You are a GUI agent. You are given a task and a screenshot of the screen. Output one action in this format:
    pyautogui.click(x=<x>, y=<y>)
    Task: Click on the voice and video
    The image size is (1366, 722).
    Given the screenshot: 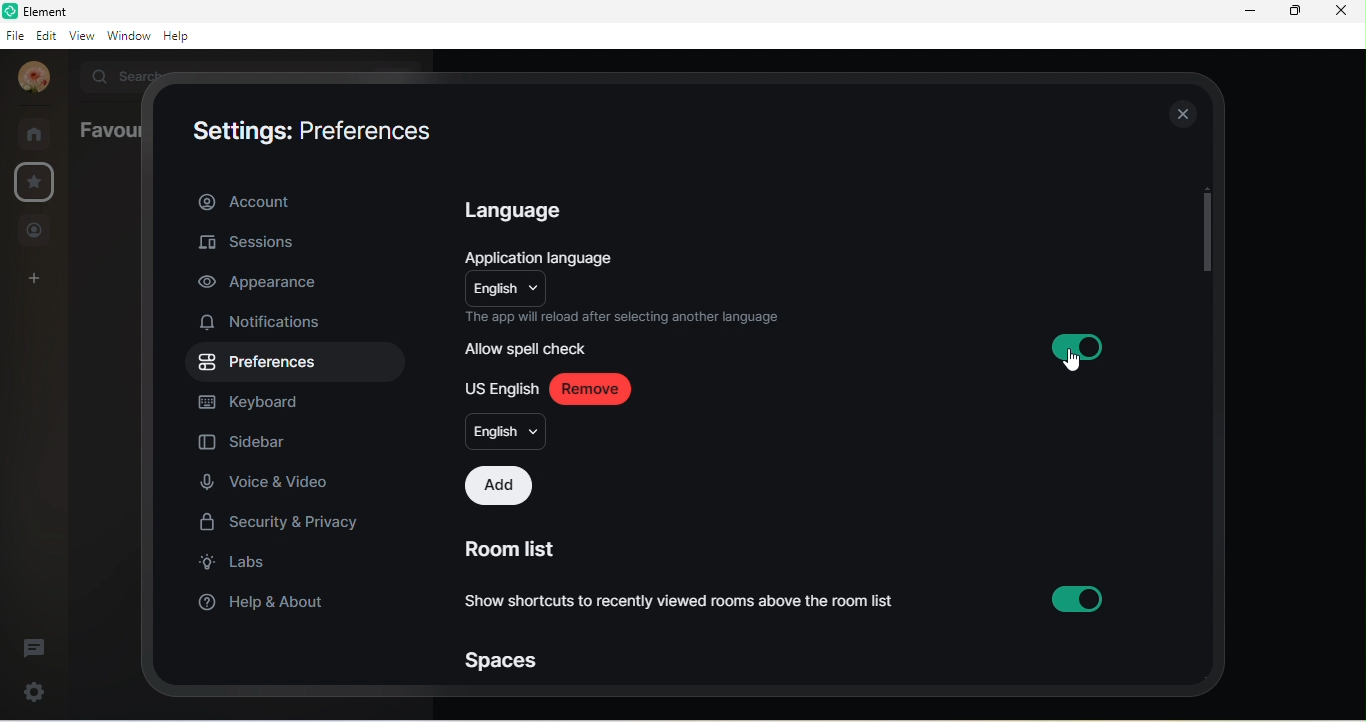 What is the action you would take?
    pyautogui.click(x=274, y=481)
    